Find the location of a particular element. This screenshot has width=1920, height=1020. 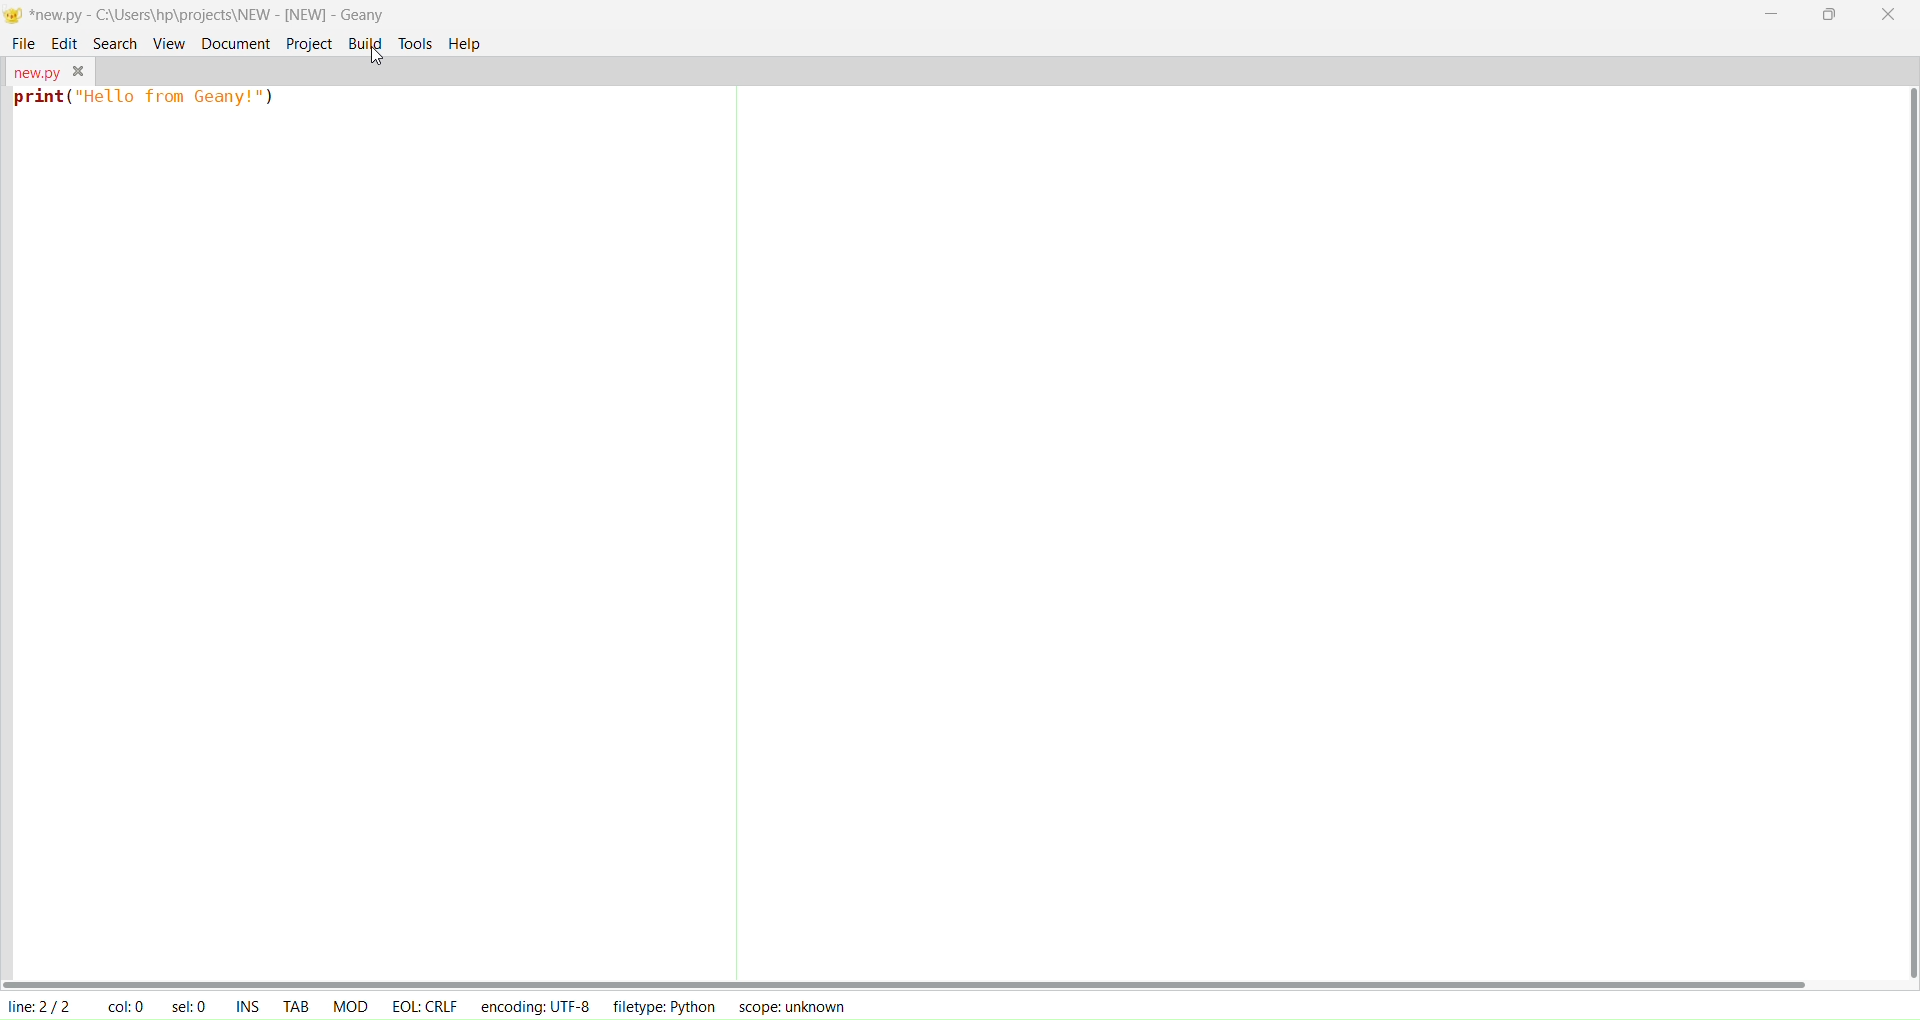

file type: Python is located at coordinates (661, 1008).